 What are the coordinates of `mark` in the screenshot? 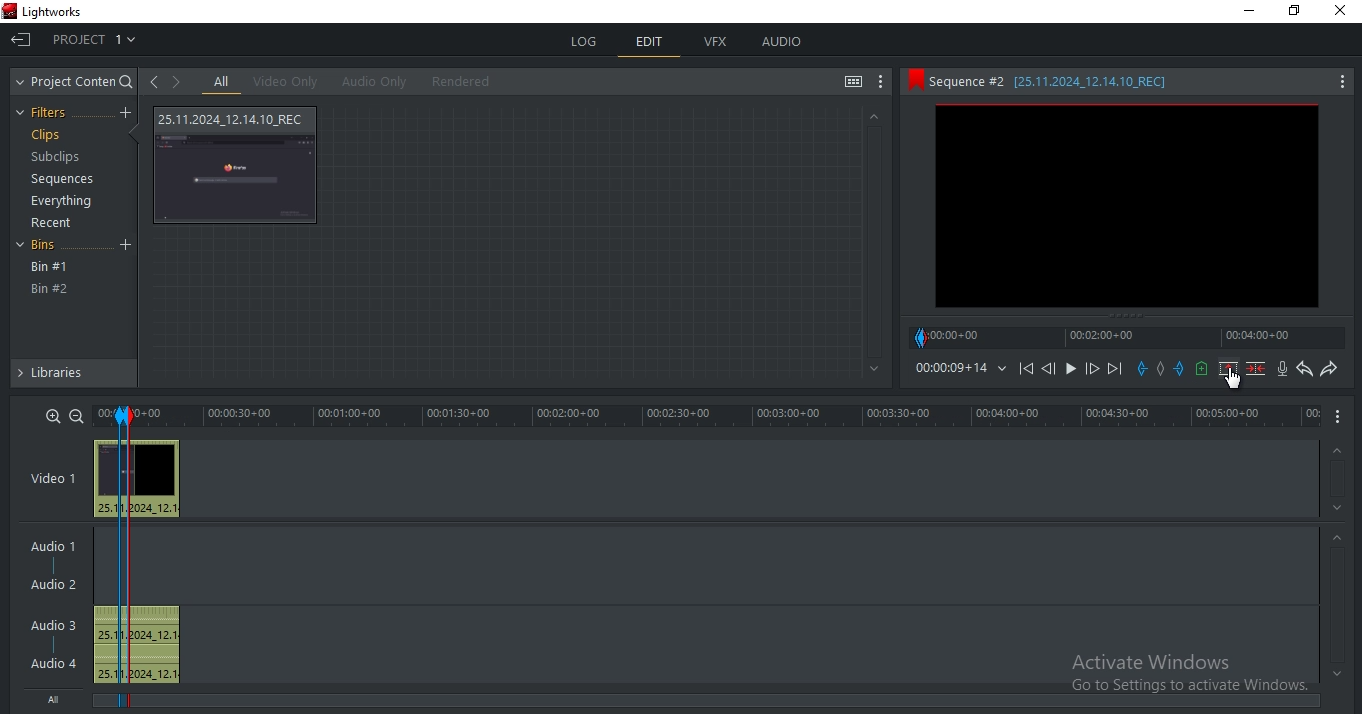 It's located at (120, 416).